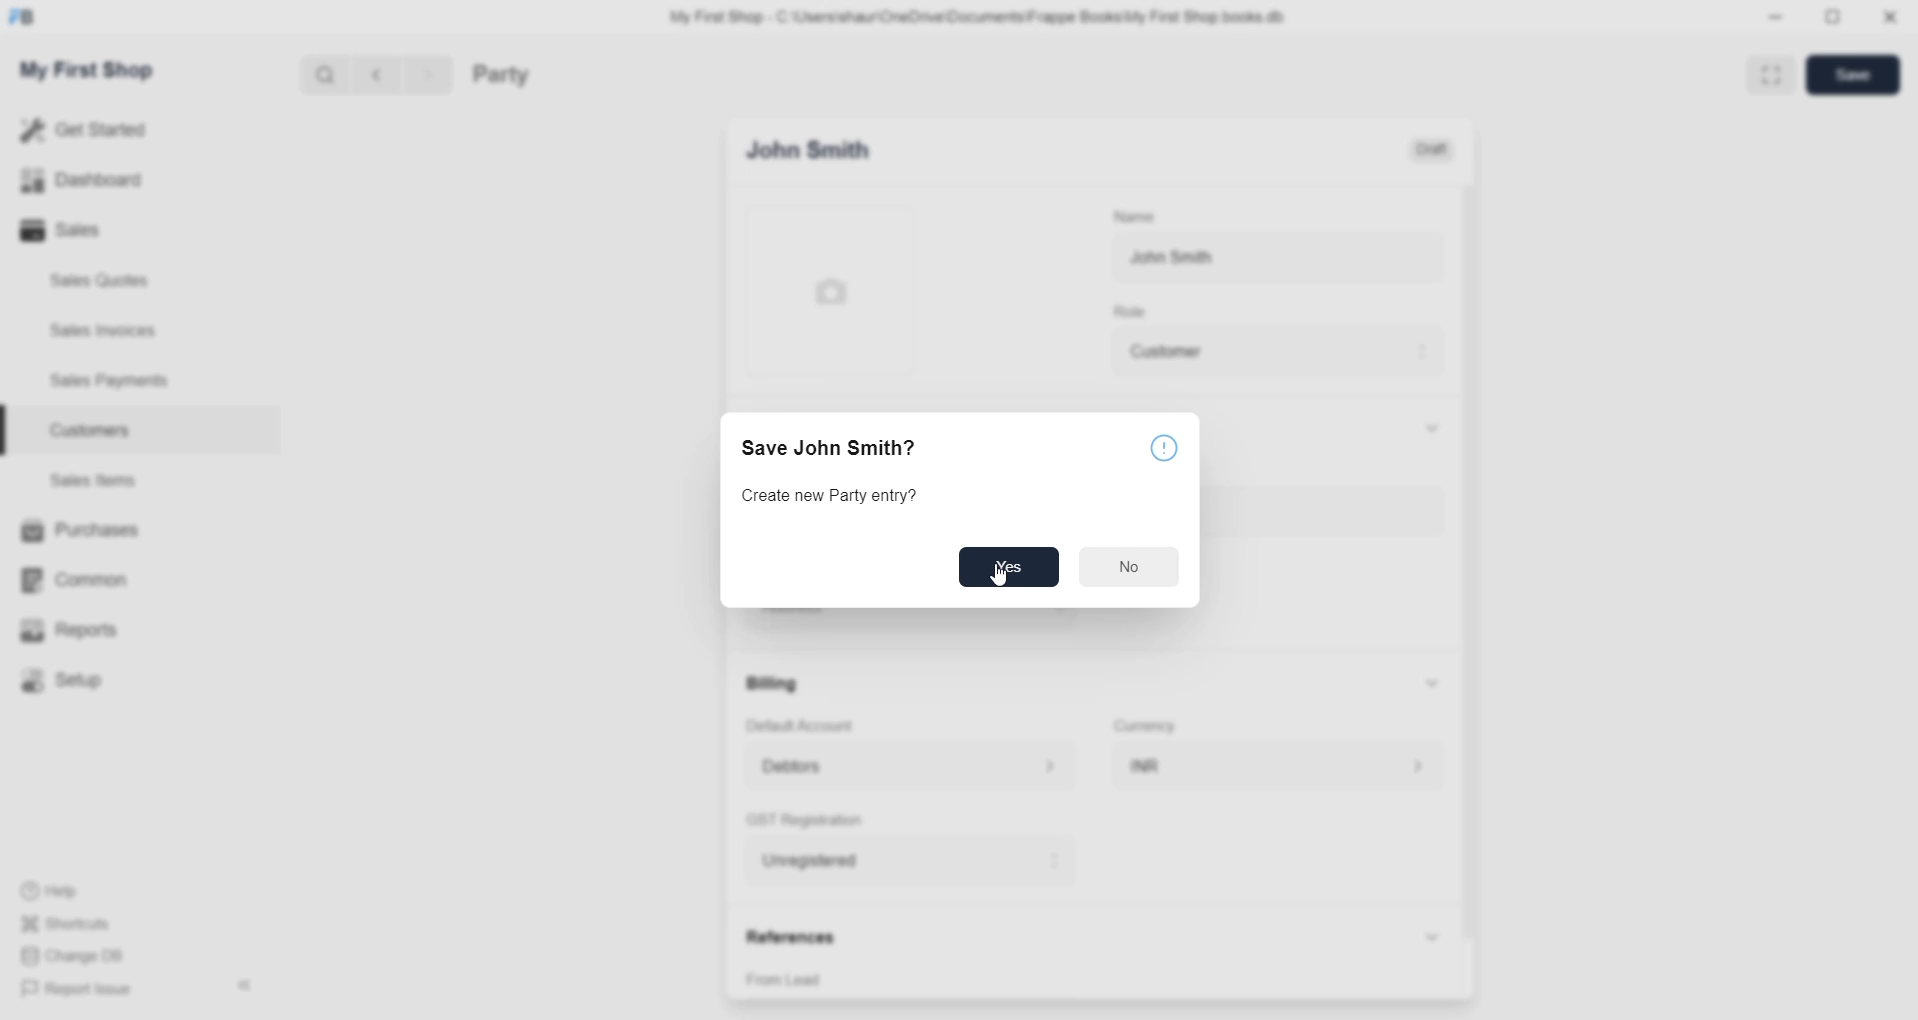  I want to click on cursor, so click(1073, 702).